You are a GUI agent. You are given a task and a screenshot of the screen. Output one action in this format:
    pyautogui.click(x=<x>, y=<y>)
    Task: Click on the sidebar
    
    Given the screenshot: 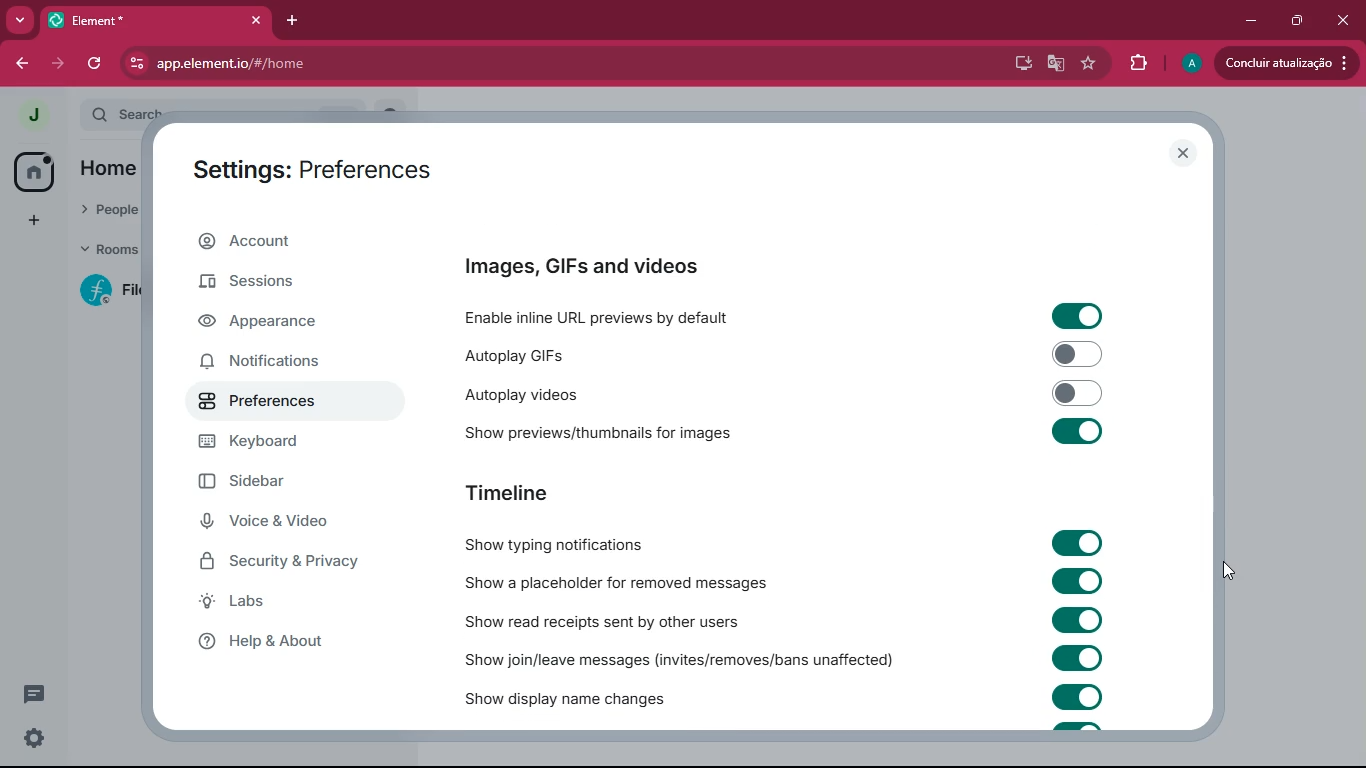 What is the action you would take?
    pyautogui.click(x=286, y=485)
    